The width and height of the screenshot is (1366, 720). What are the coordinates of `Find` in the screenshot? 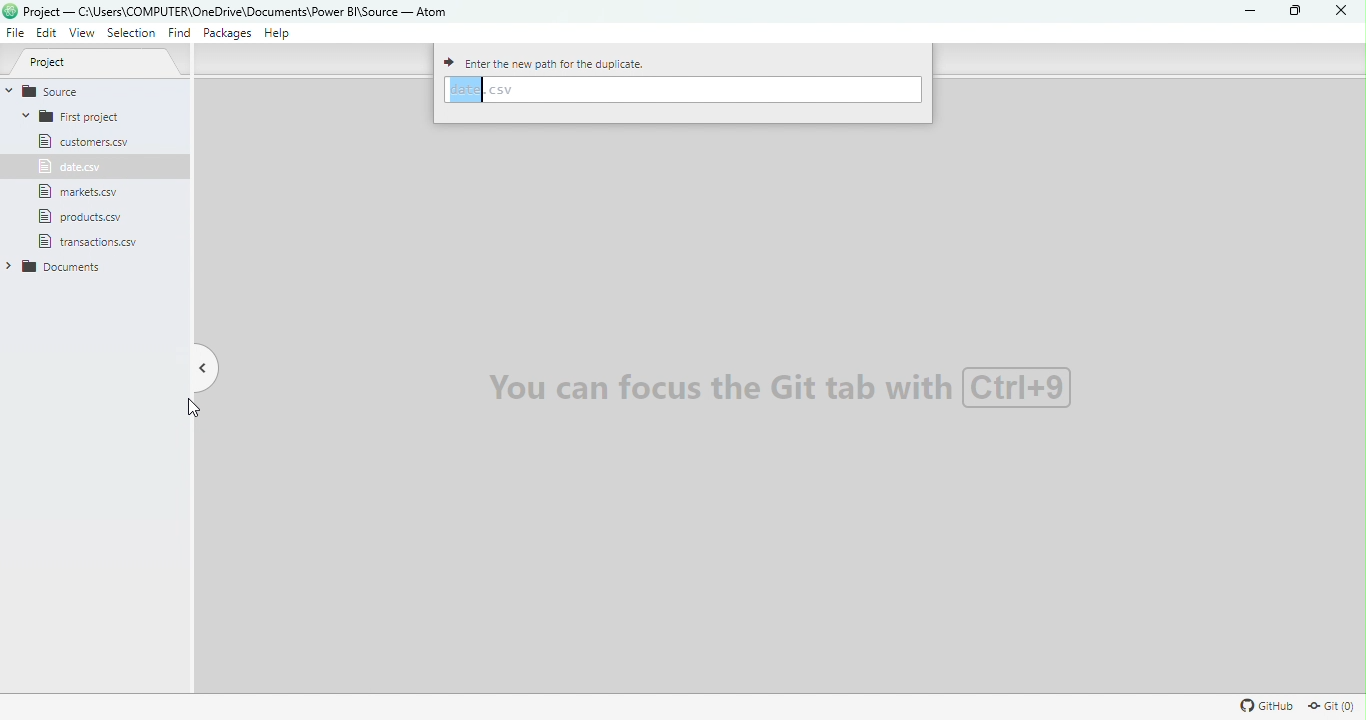 It's located at (178, 34).